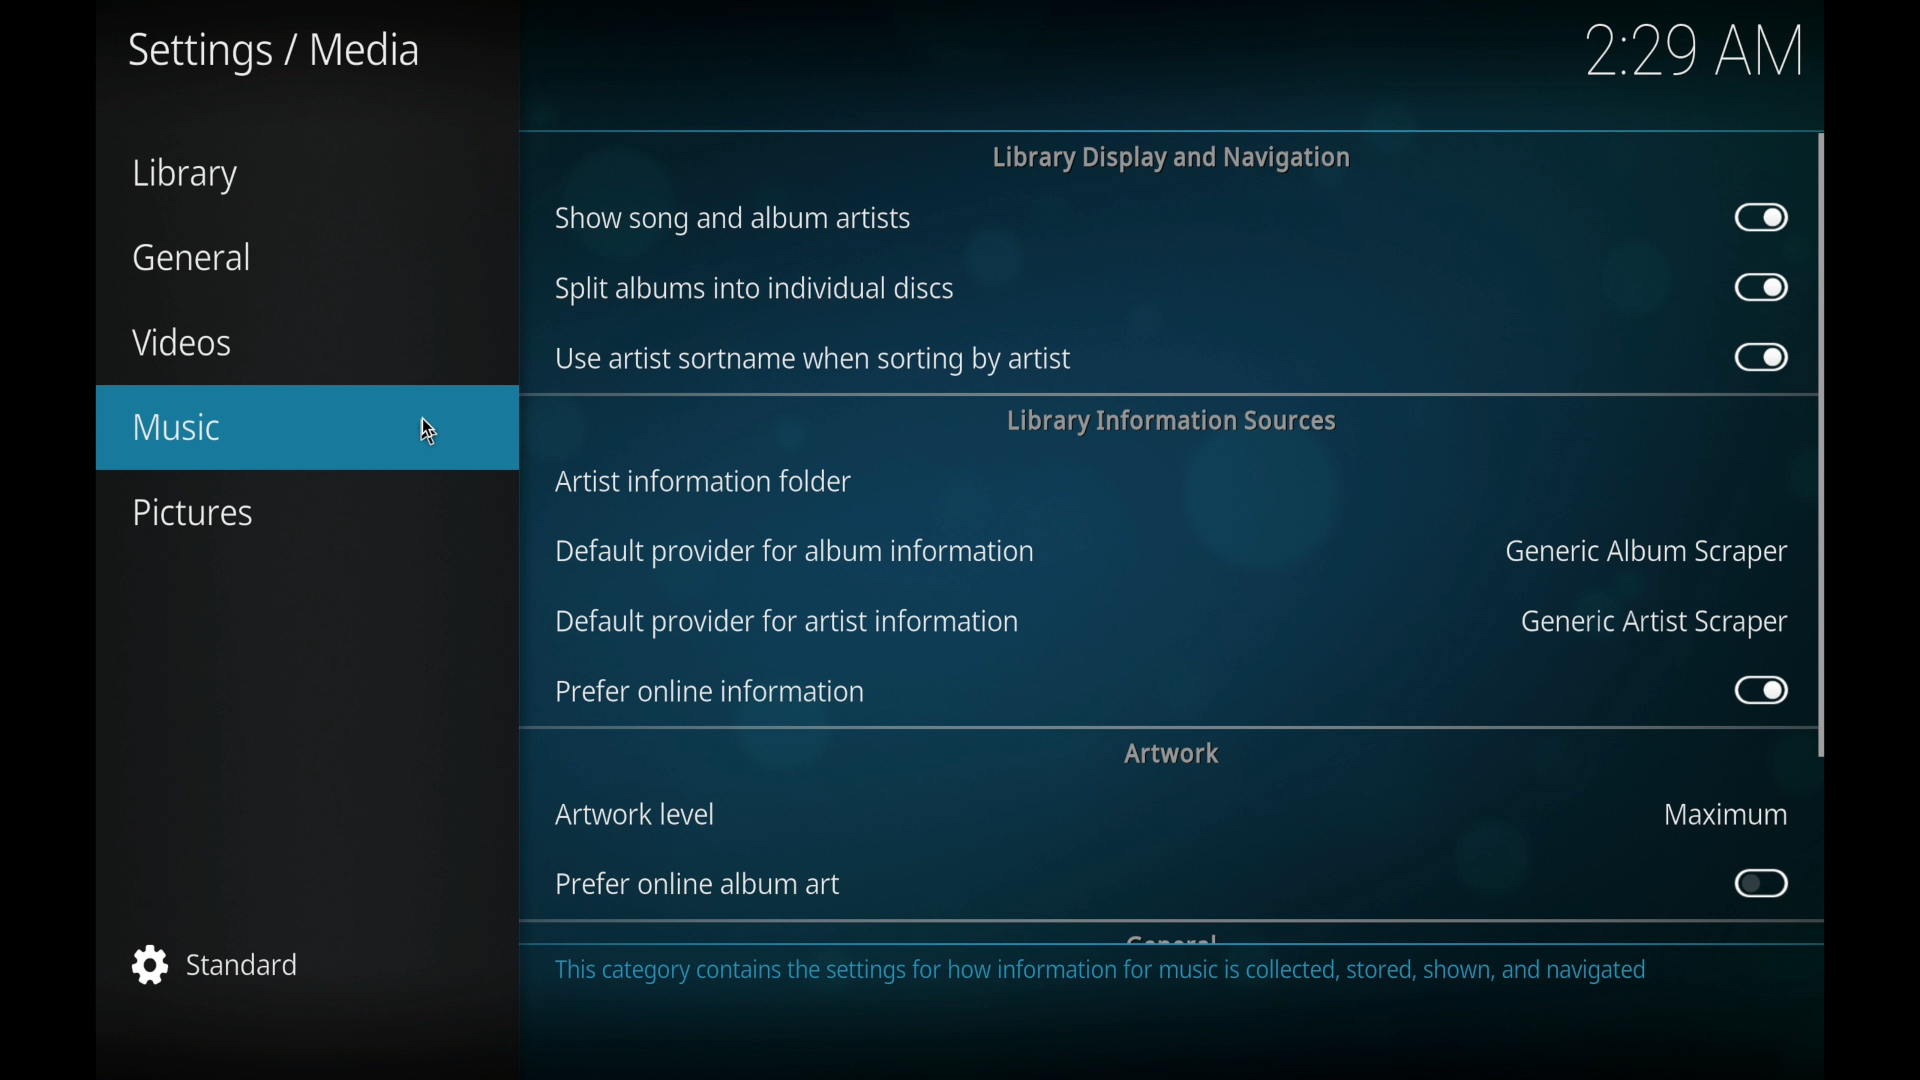 Image resolution: width=1920 pixels, height=1080 pixels. What do you see at coordinates (1823, 445) in the screenshot?
I see `scroll box` at bounding box center [1823, 445].